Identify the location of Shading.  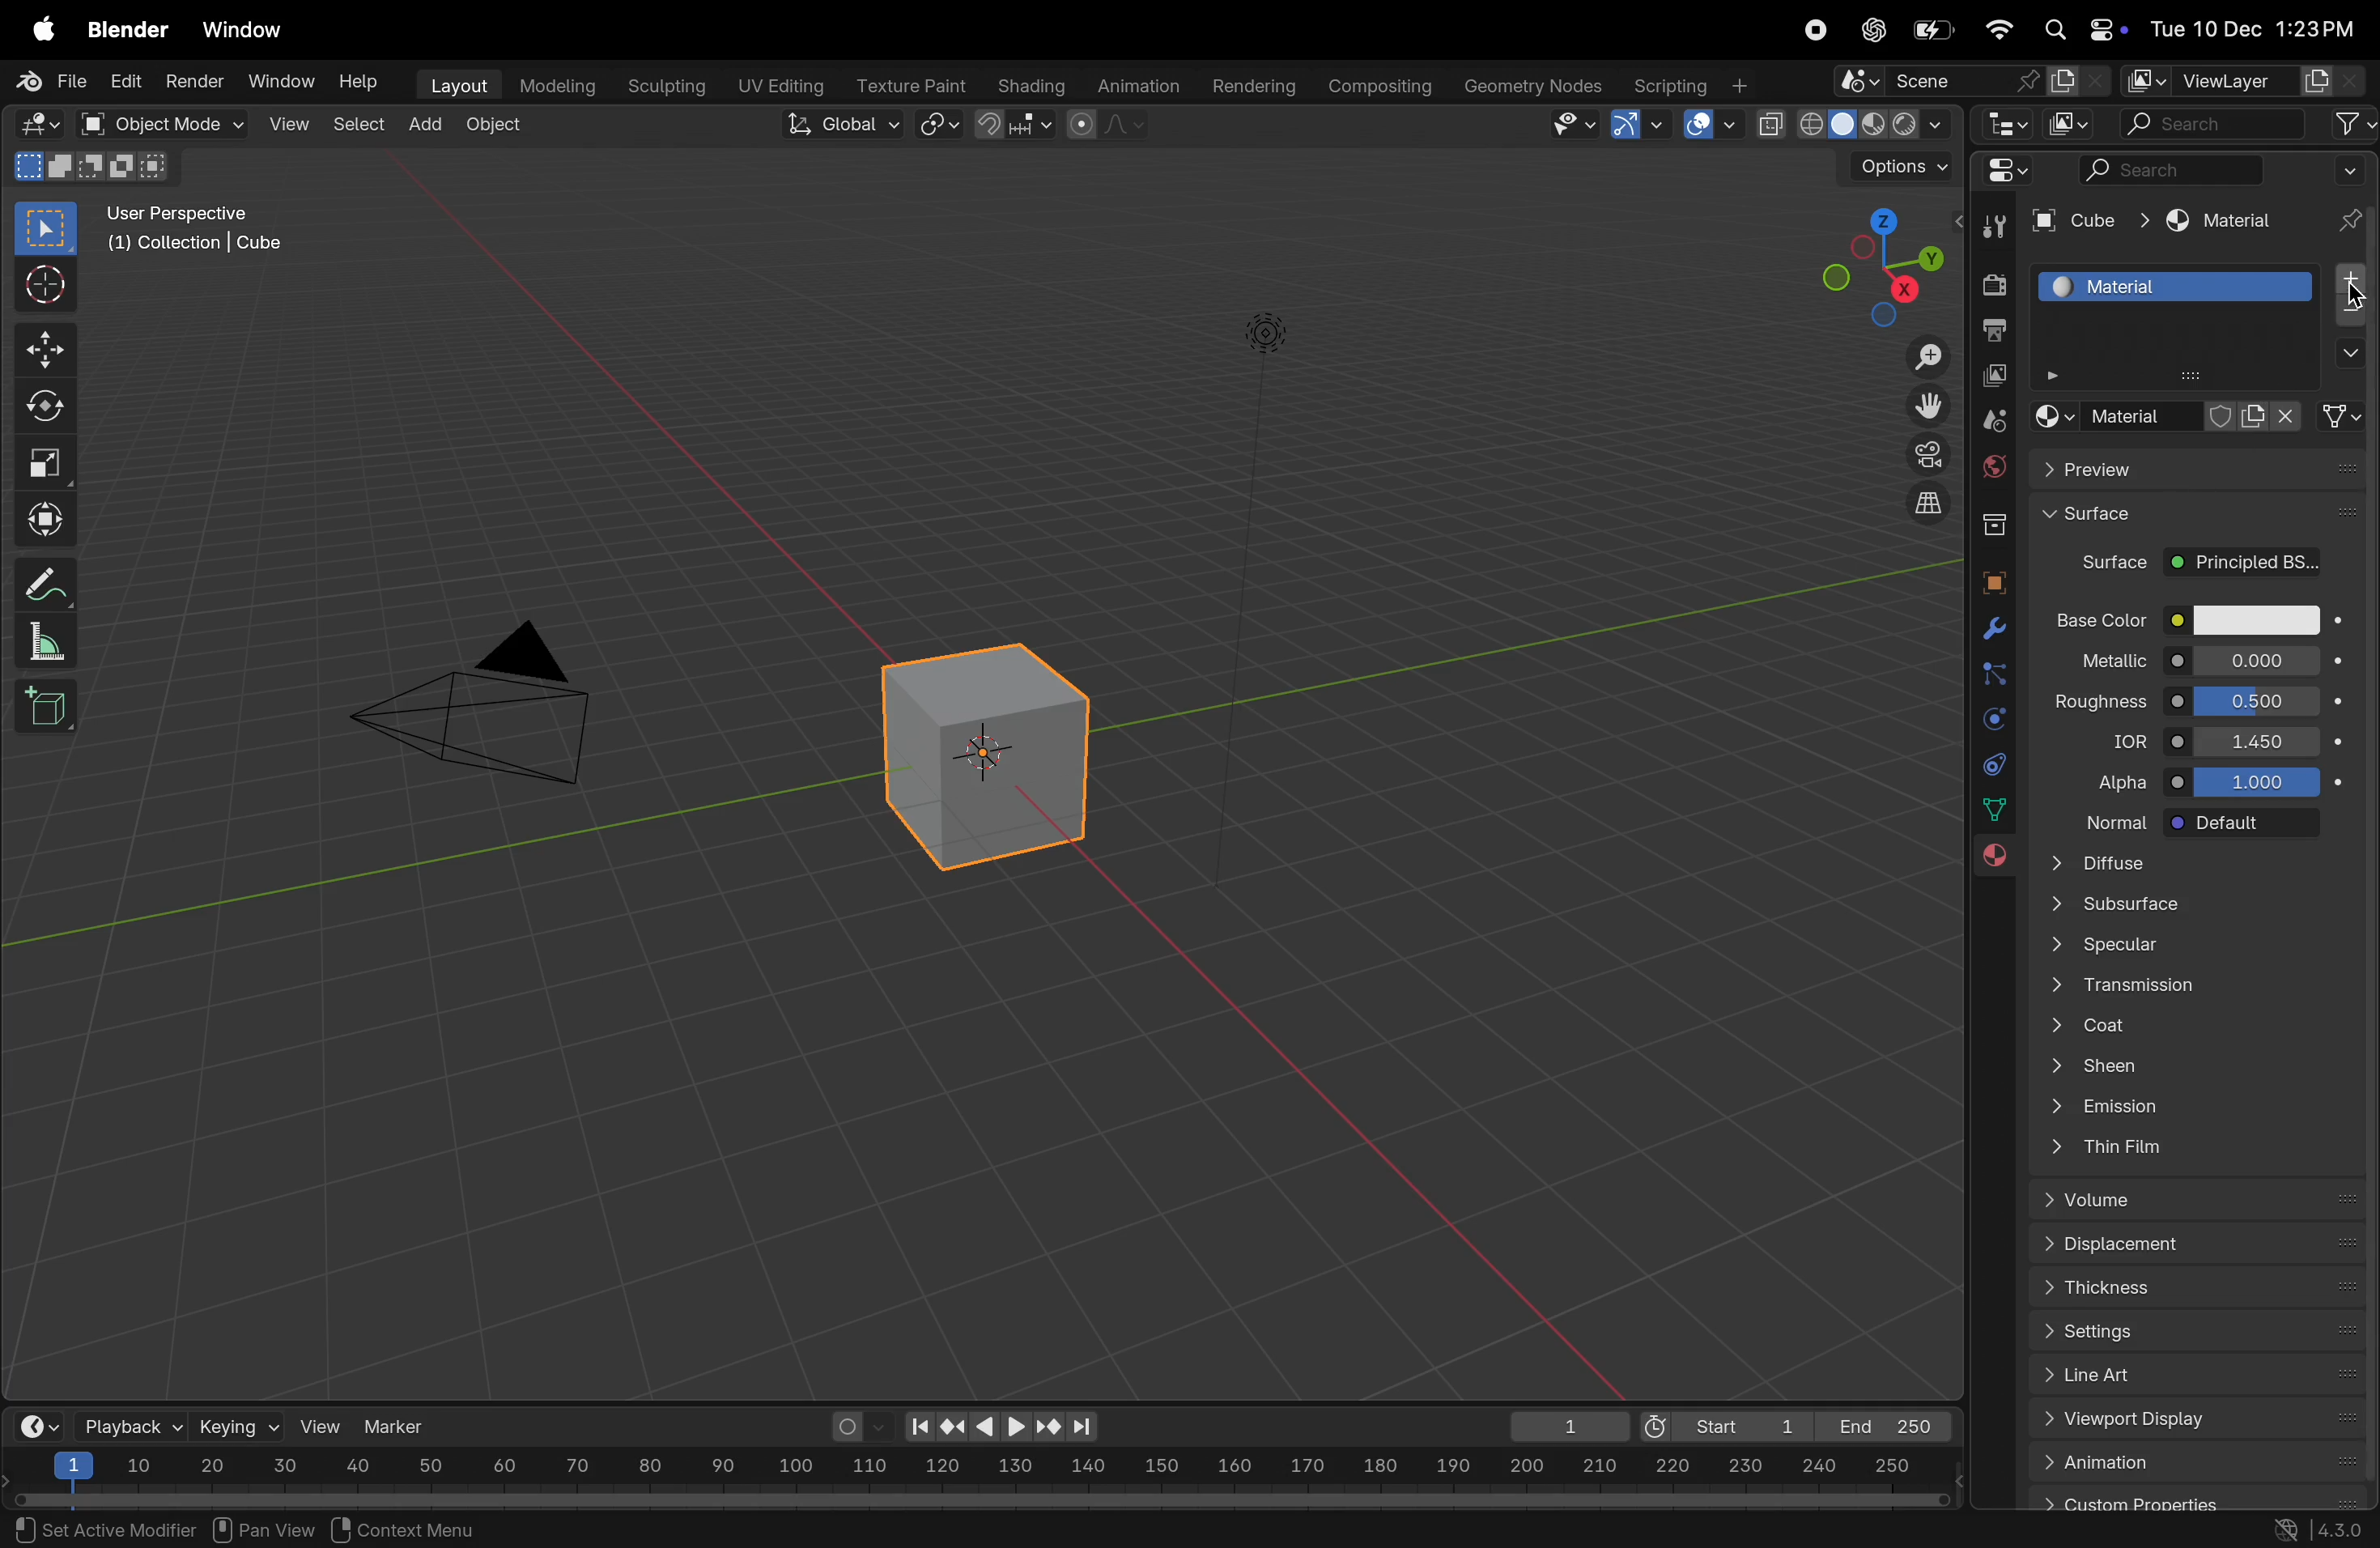
(1031, 85).